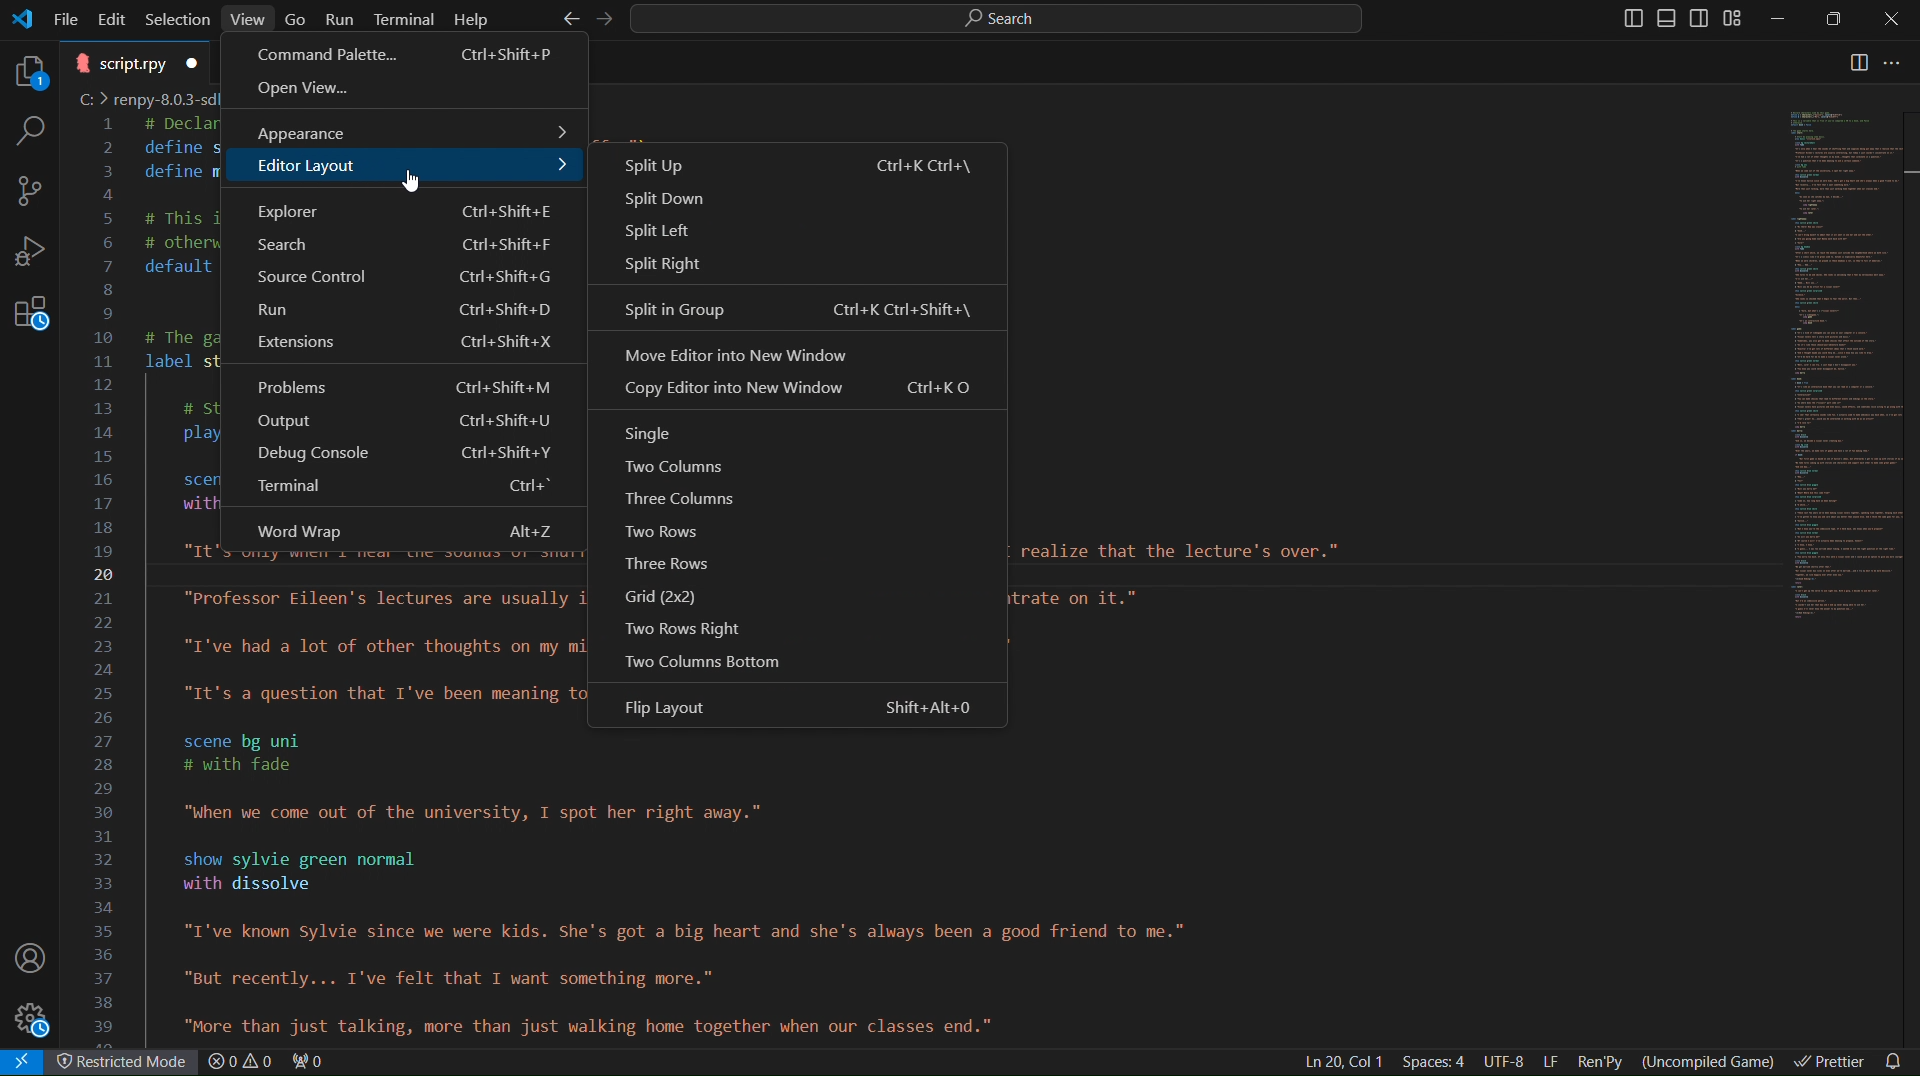 This screenshot has width=1920, height=1076. Describe the element at coordinates (409, 180) in the screenshot. I see `Cursor` at that location.